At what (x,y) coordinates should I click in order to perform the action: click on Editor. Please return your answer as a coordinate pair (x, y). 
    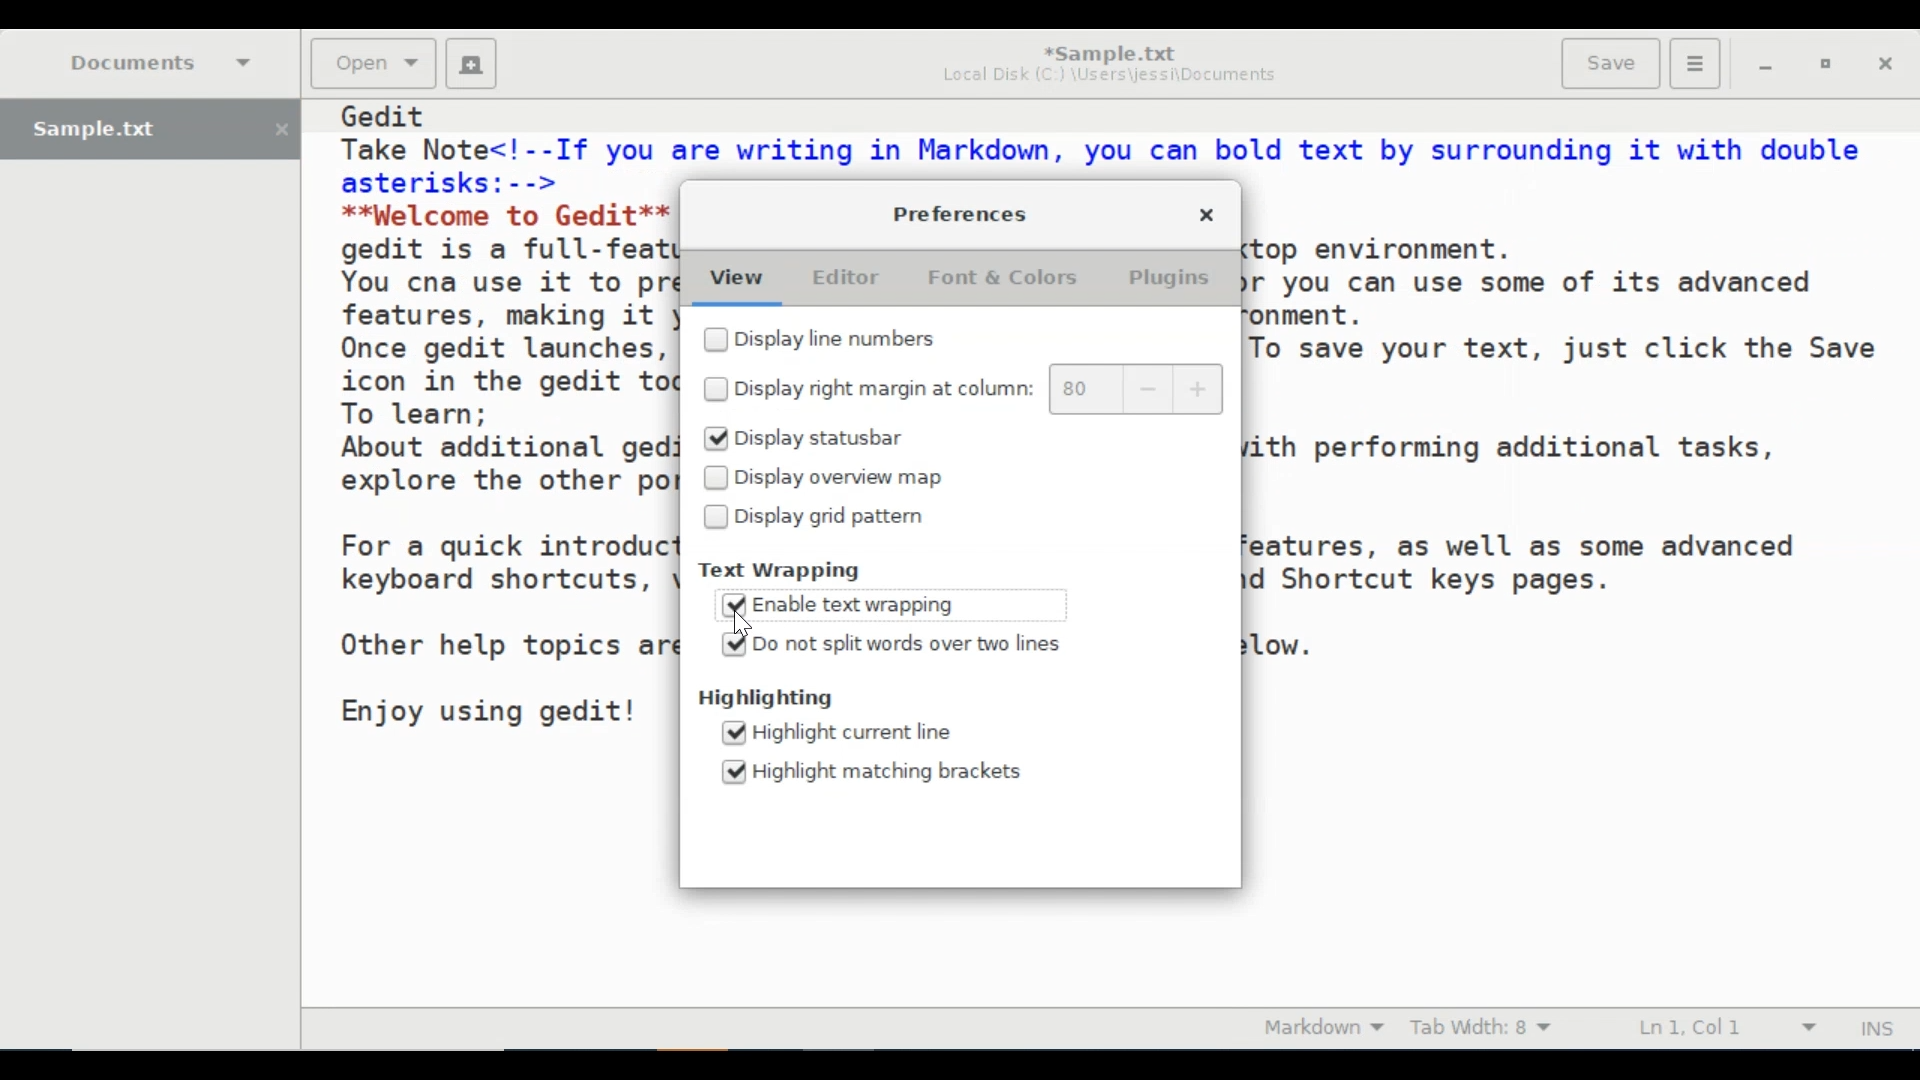
    Looking at the image, I should click on (848, 277).